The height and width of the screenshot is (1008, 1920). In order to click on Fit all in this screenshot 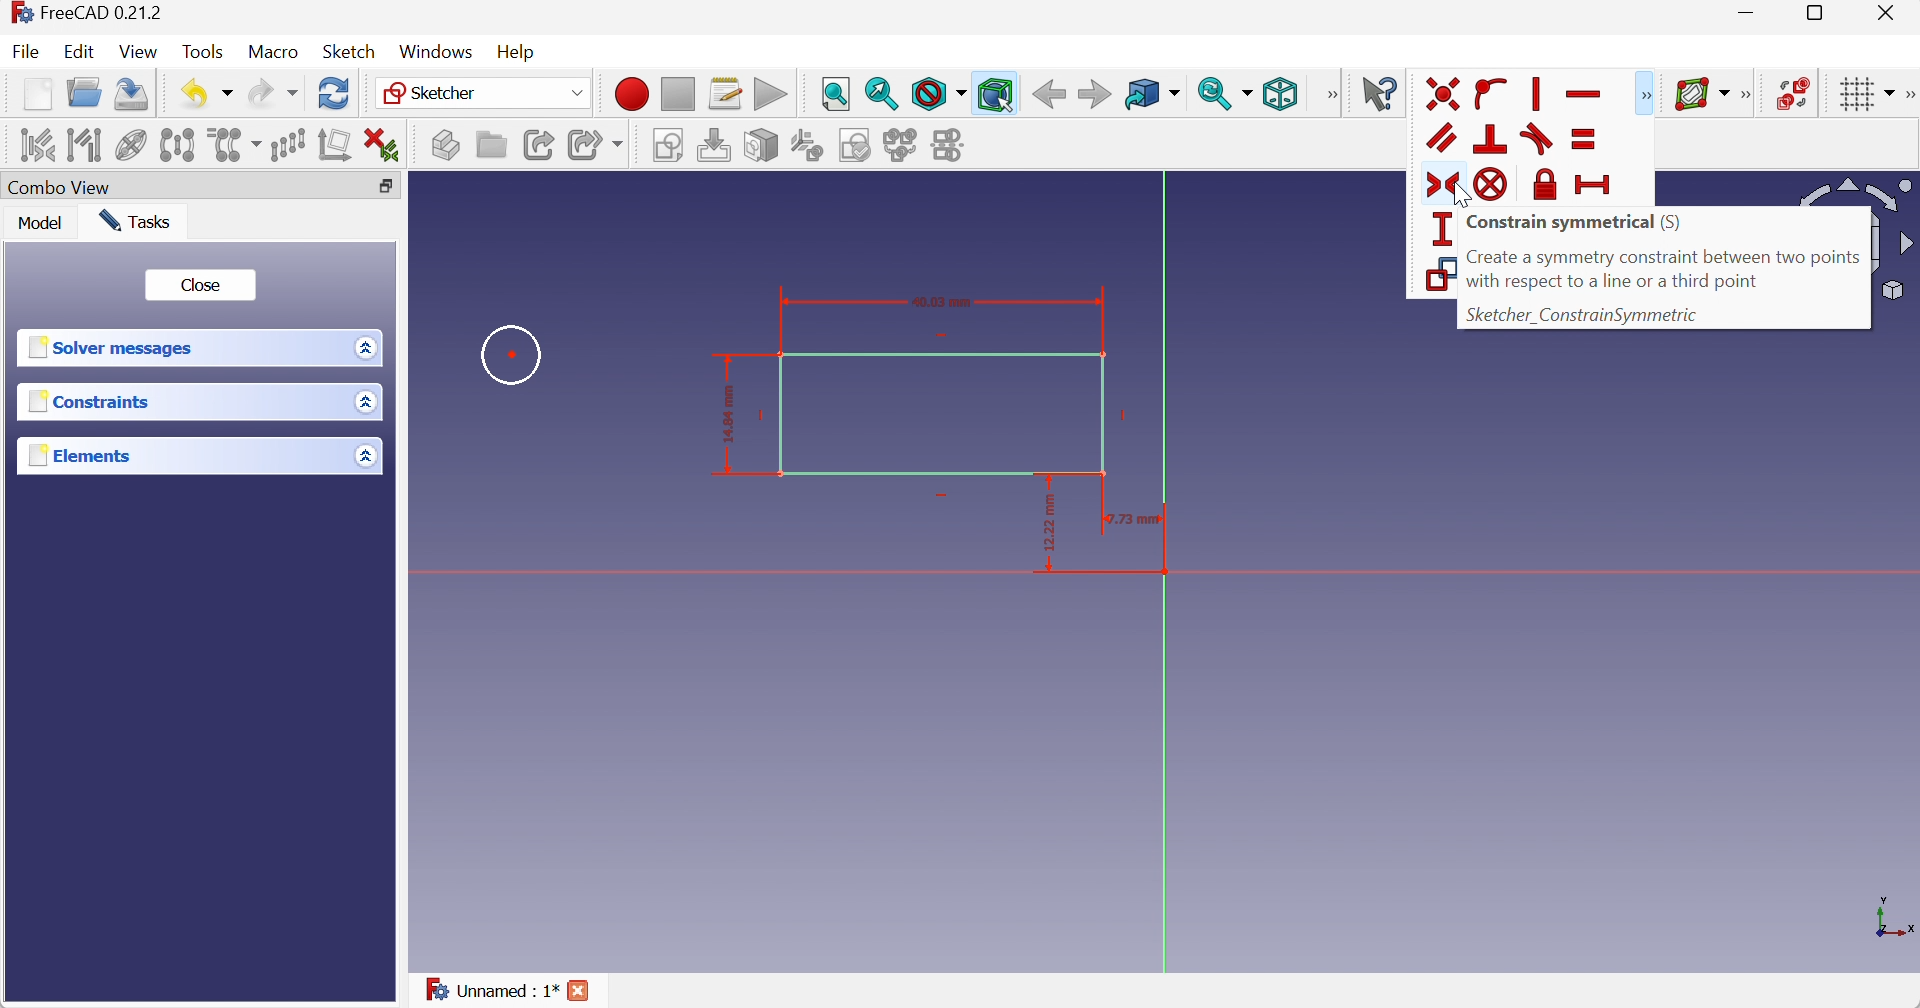, I will do `click(837, 95)`.